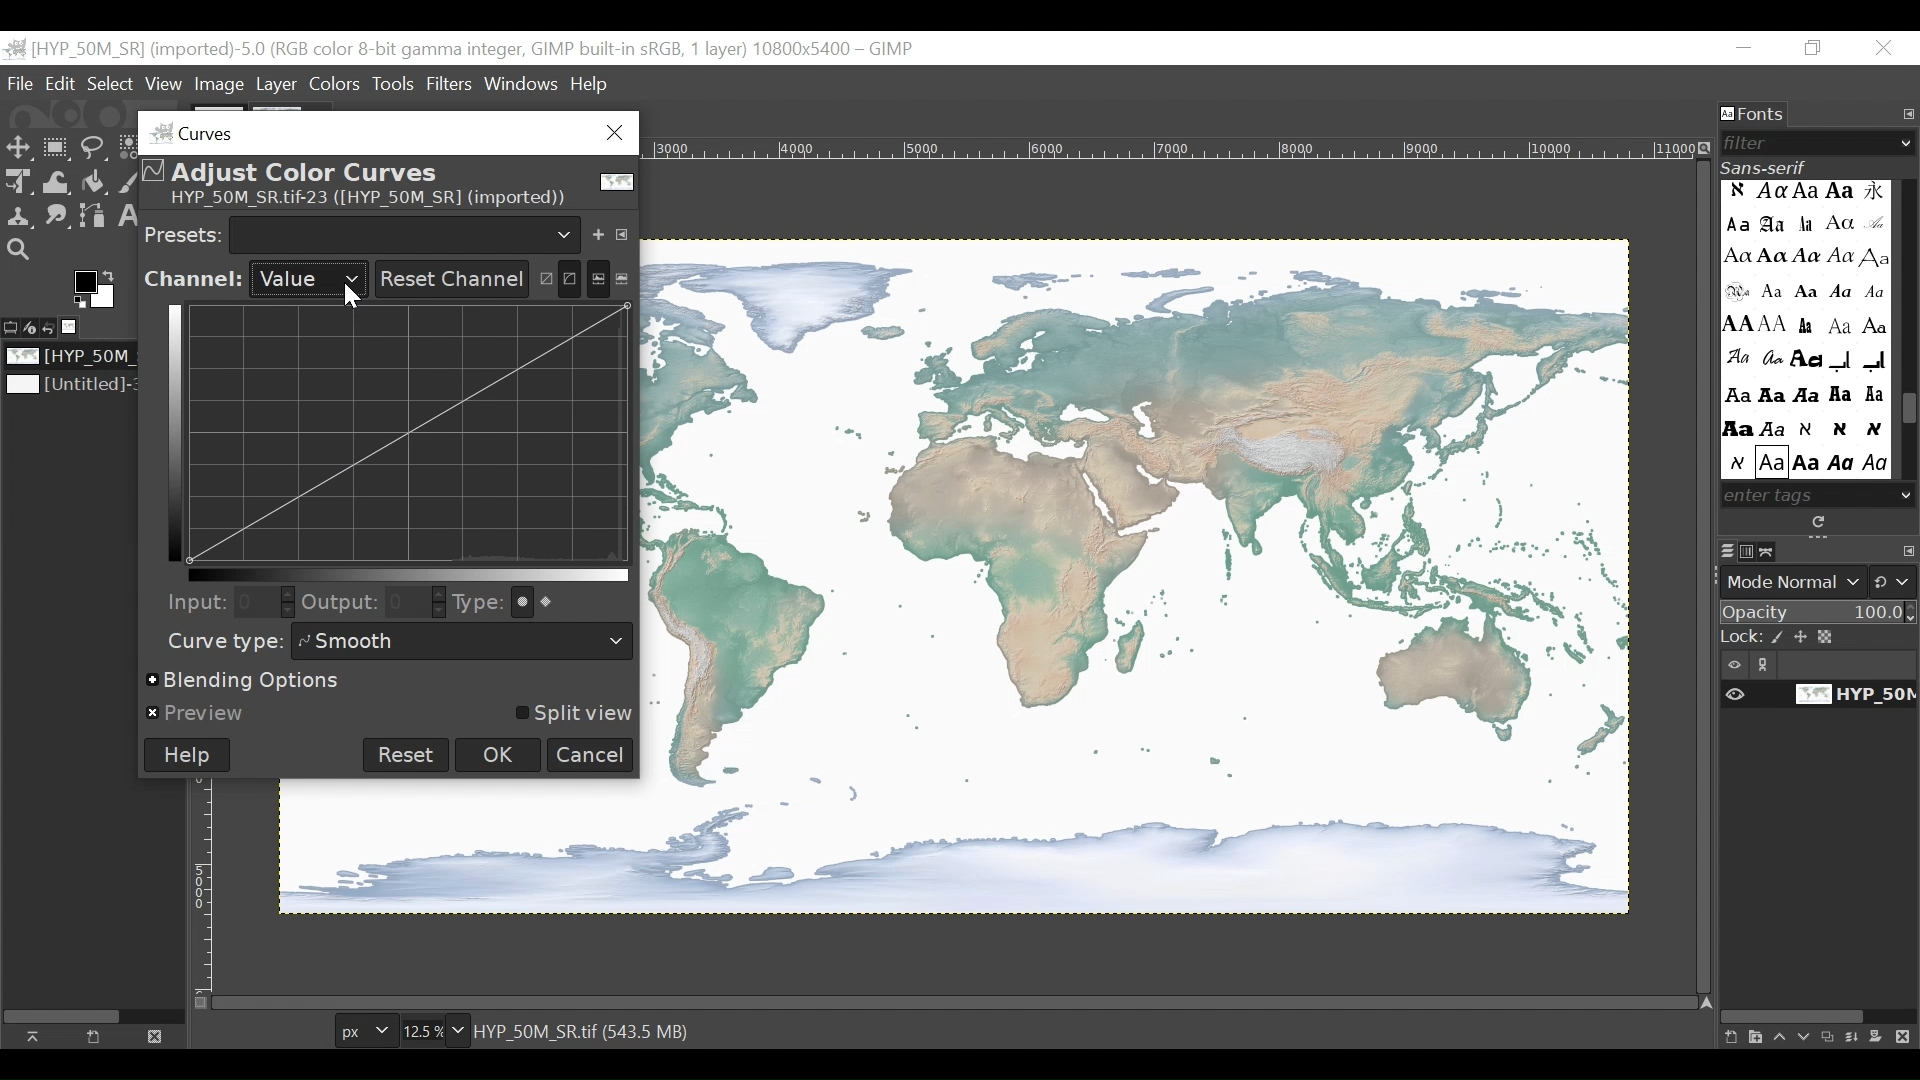 Image resolution: width=1920 pixels, height=1080 pixels. Describe the element at coordinates (1813, 49) in the screenshot. I see `Rsstore` at that location.